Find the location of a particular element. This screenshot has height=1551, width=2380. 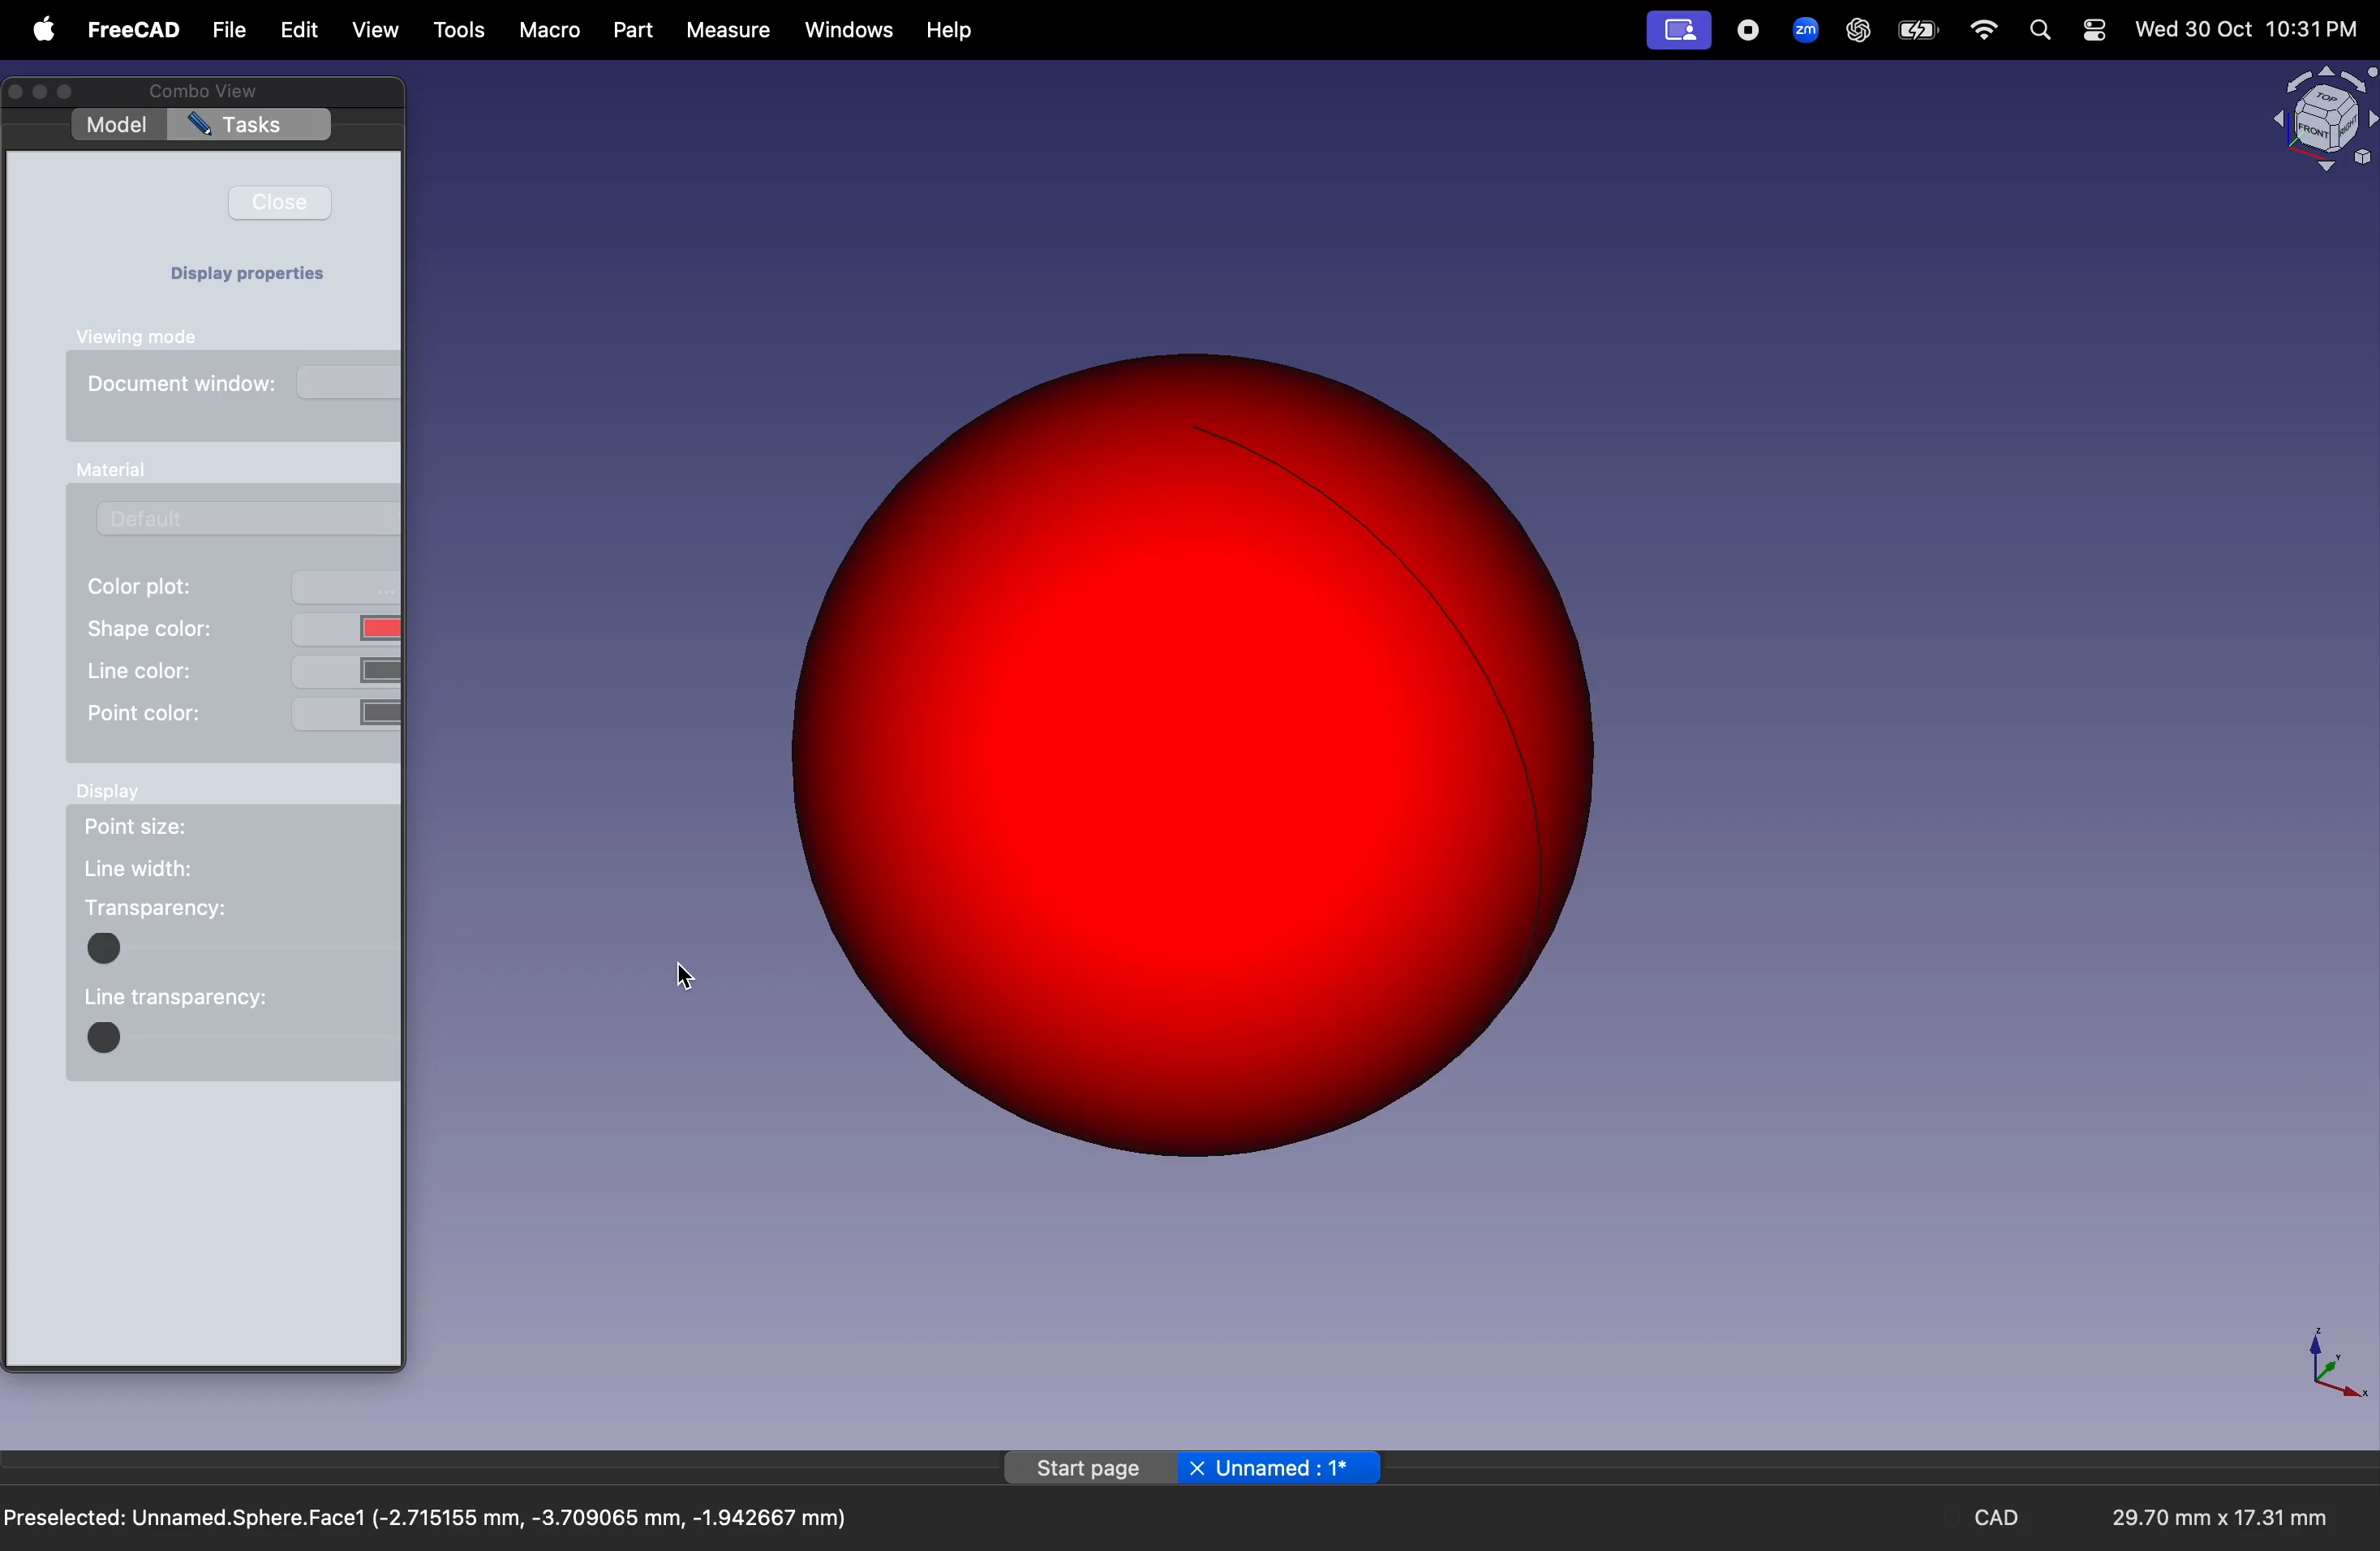

help is located at coordinates (953, 32).